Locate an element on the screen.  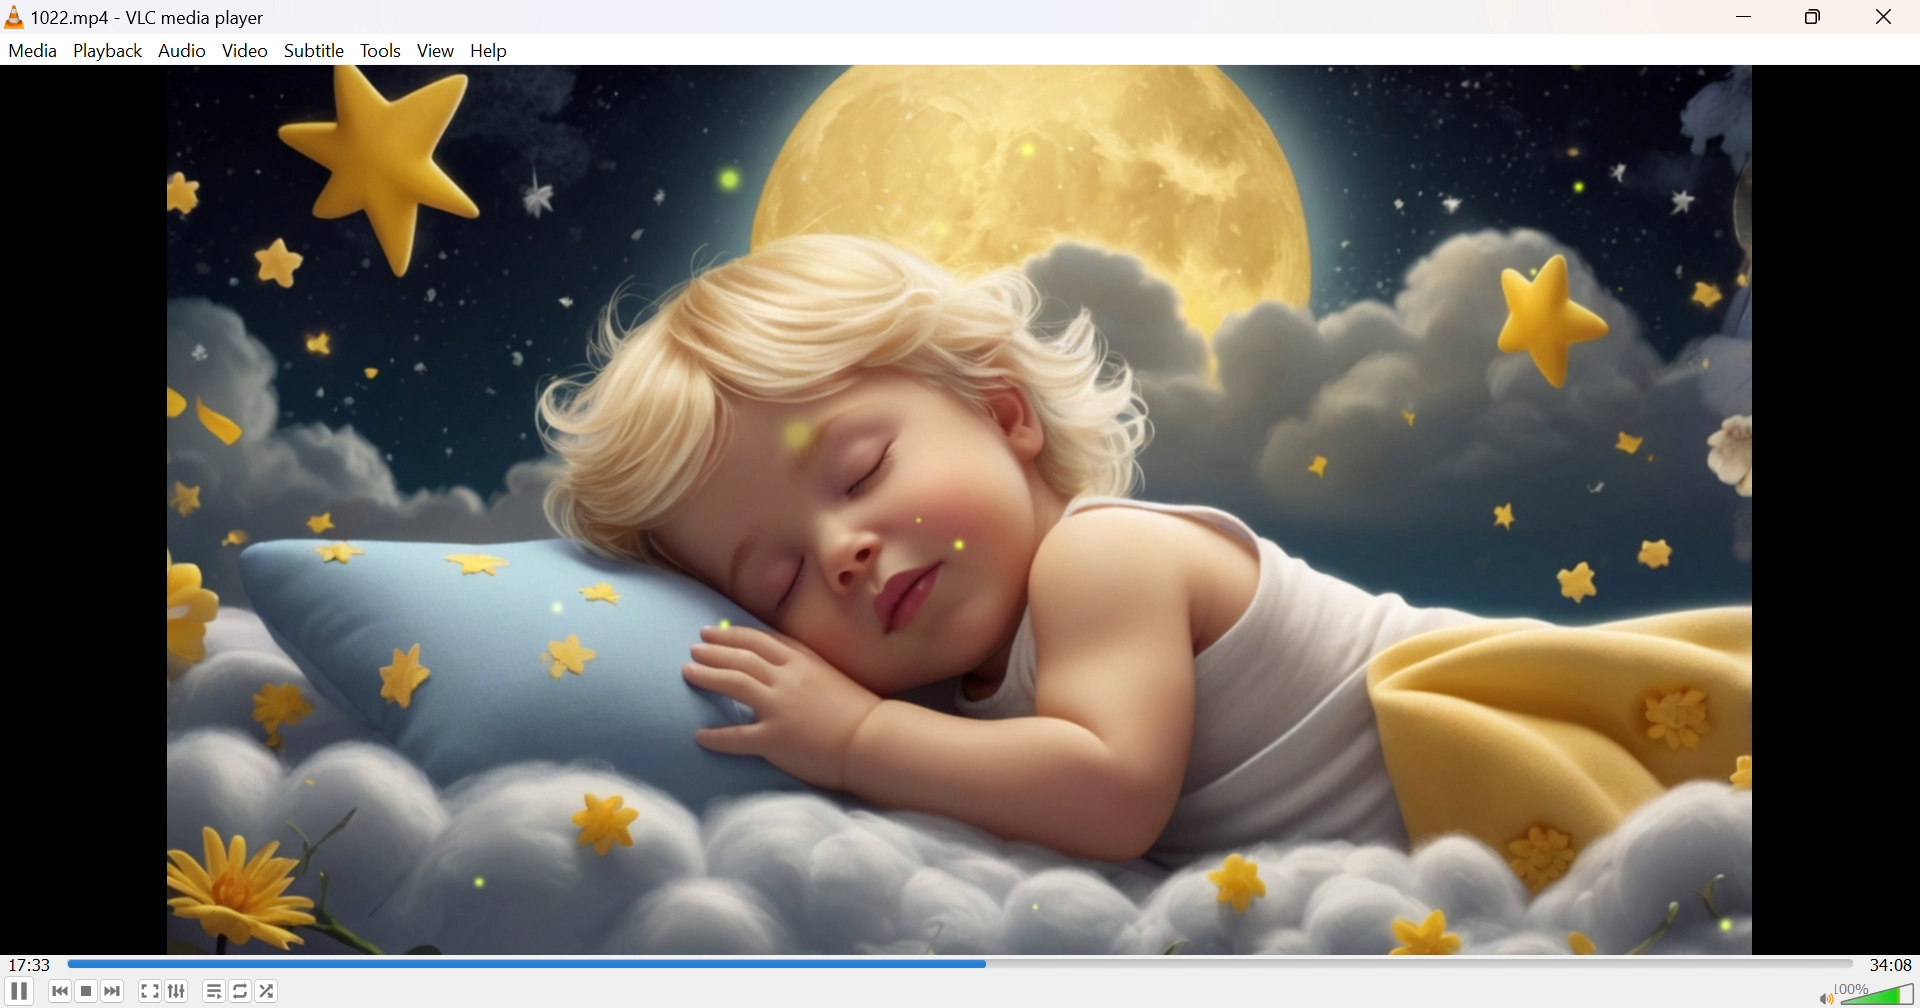
video is located at coordinates (958, 510).